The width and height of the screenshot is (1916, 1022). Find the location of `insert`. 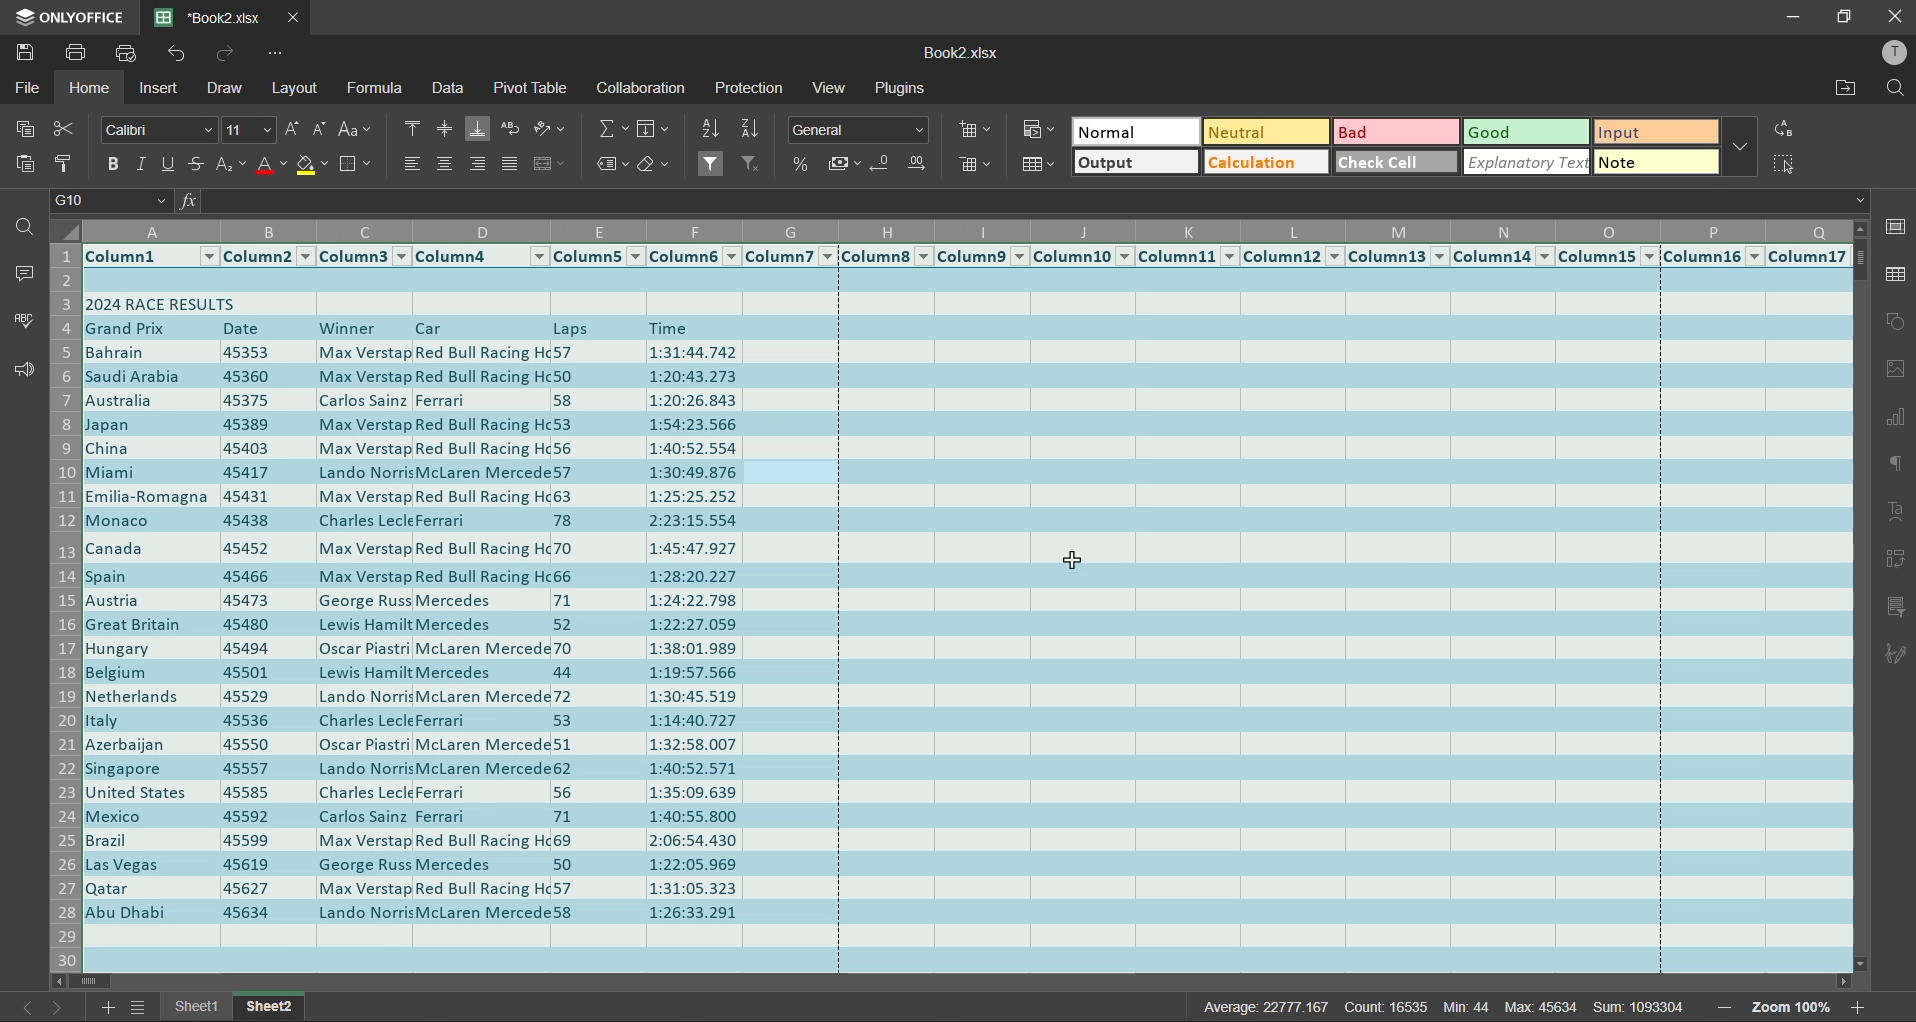

insert is located at coordinates (164, 89).